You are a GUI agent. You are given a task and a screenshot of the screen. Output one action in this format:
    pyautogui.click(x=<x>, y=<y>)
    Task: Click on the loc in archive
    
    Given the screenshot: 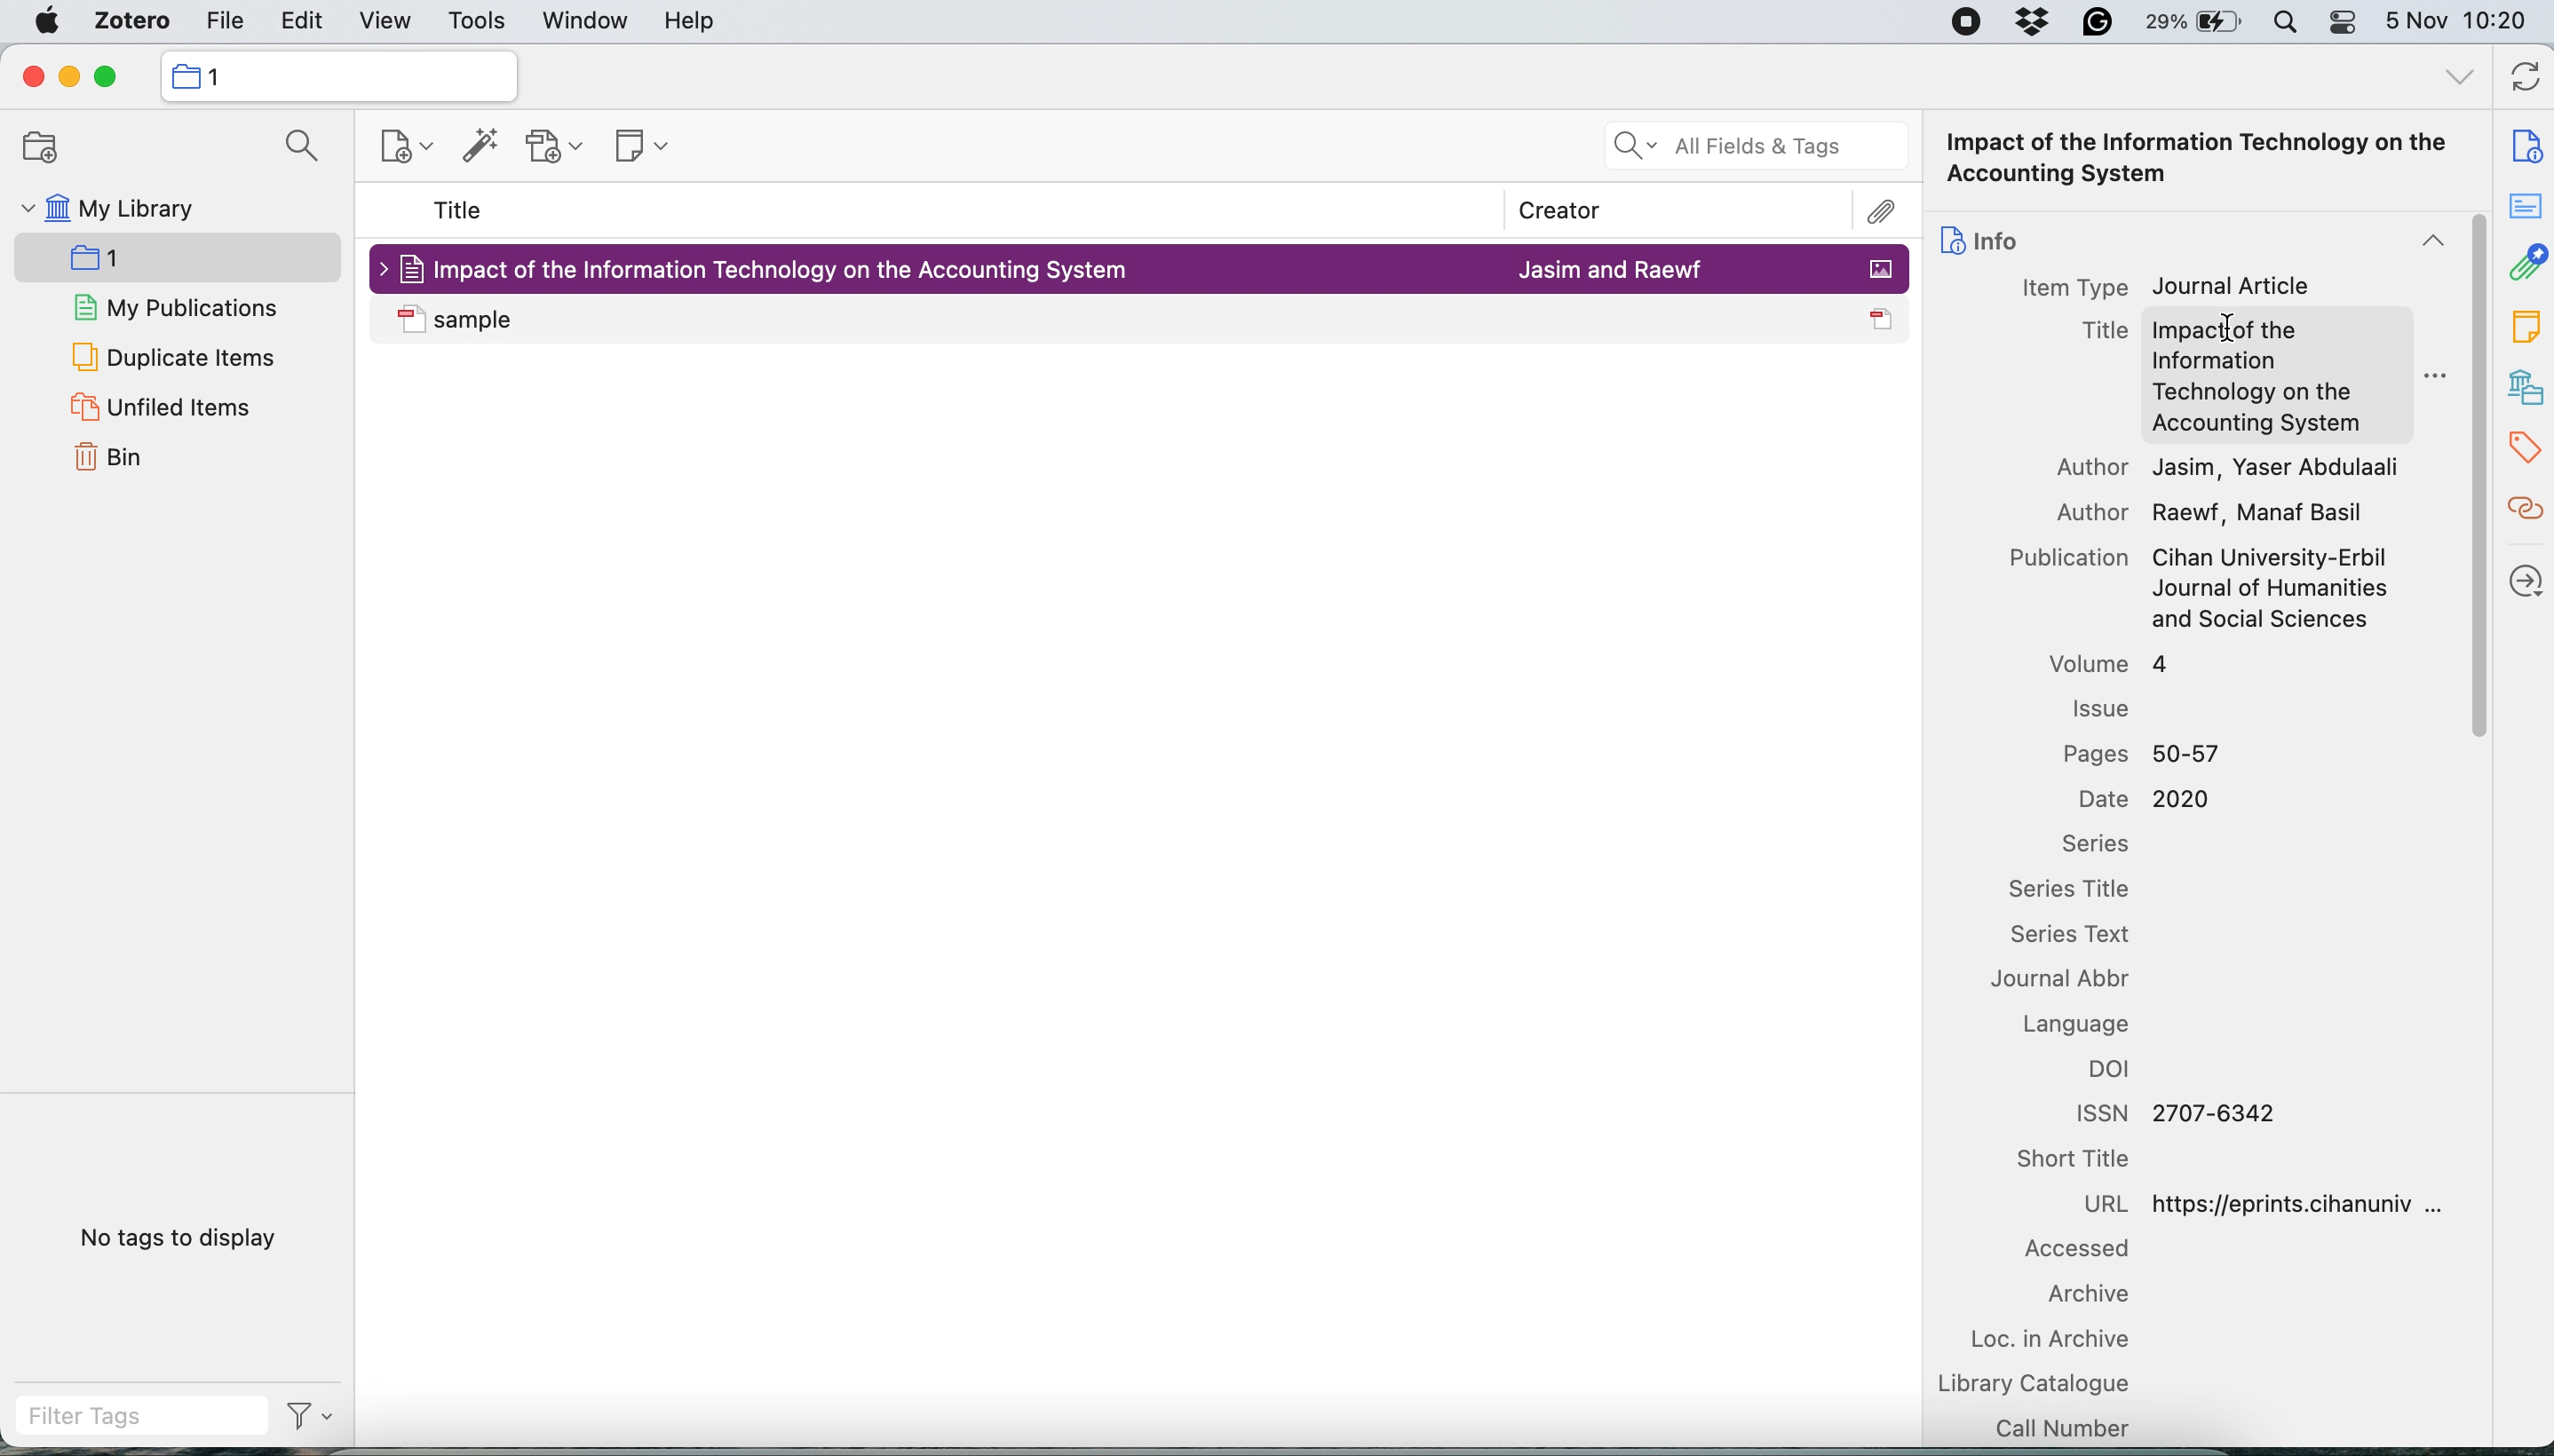 What is the action you would take?
    pyautogui.click(x=2061, y=1337)
    